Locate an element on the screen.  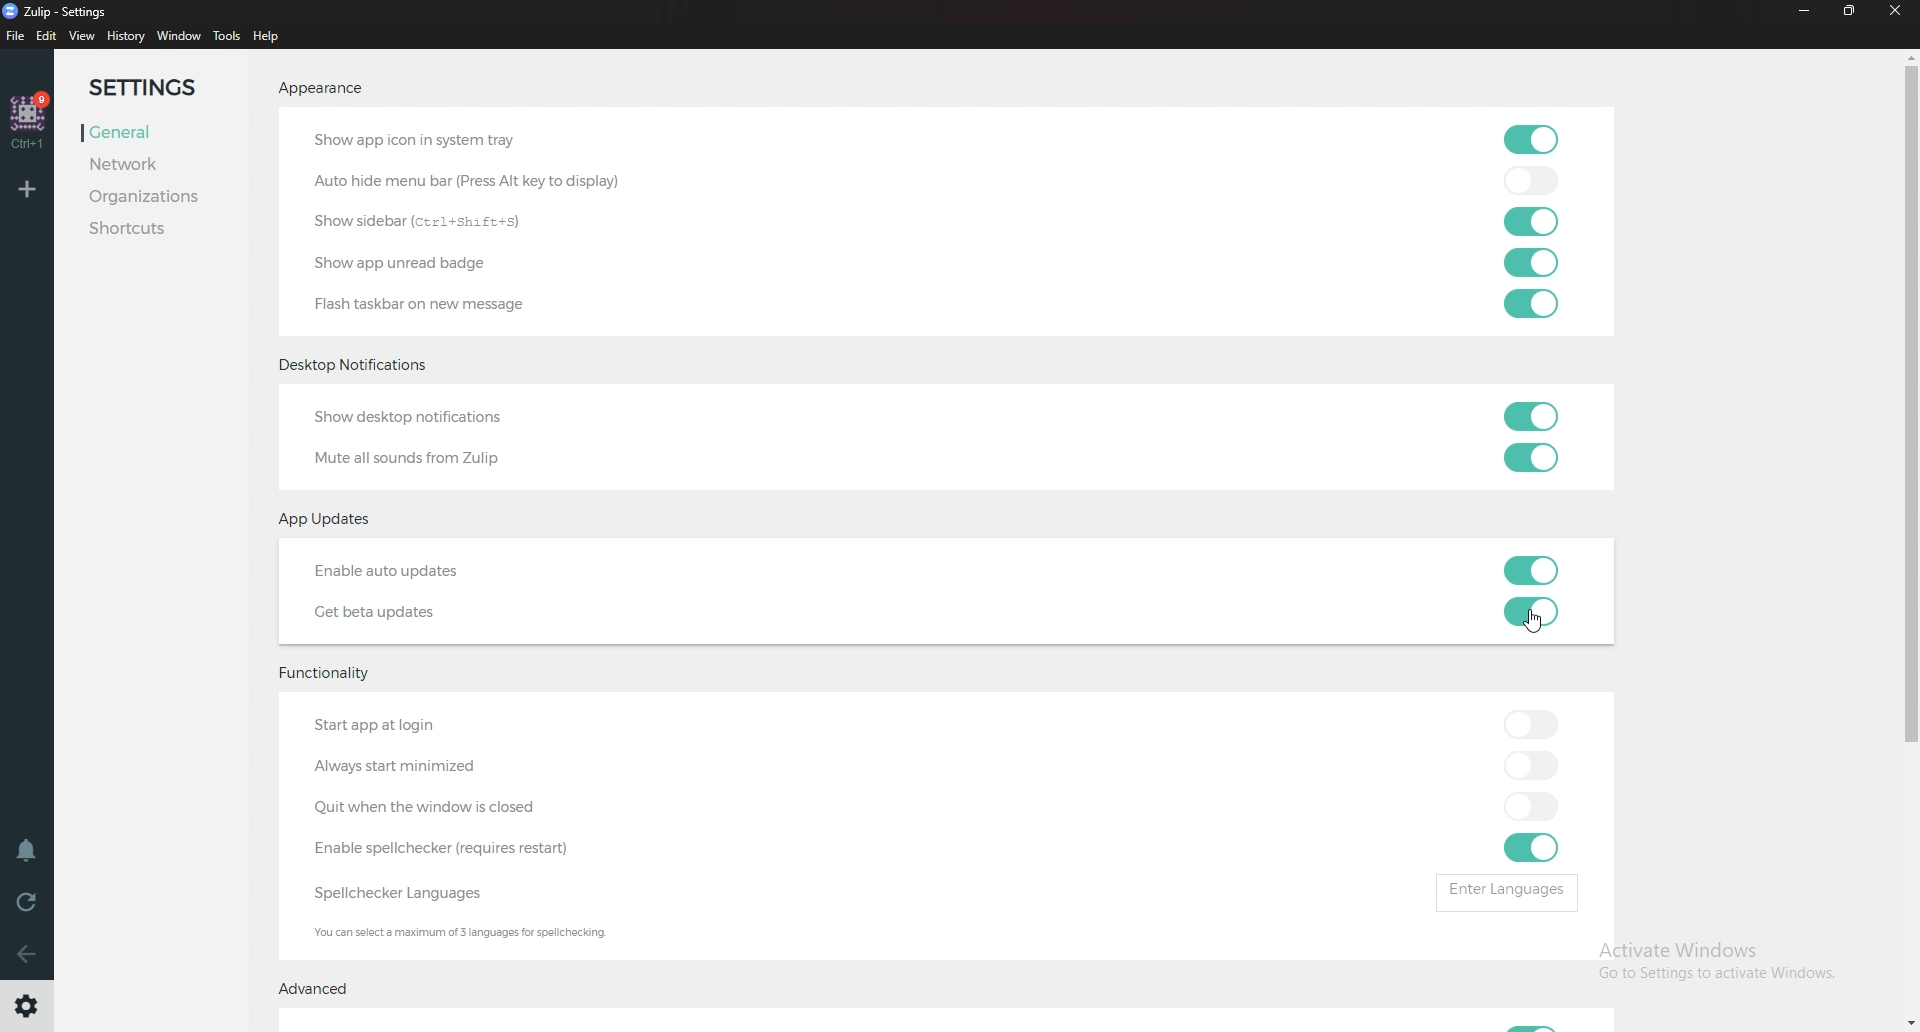
Always start minimized is located at coordinates (399, 767).